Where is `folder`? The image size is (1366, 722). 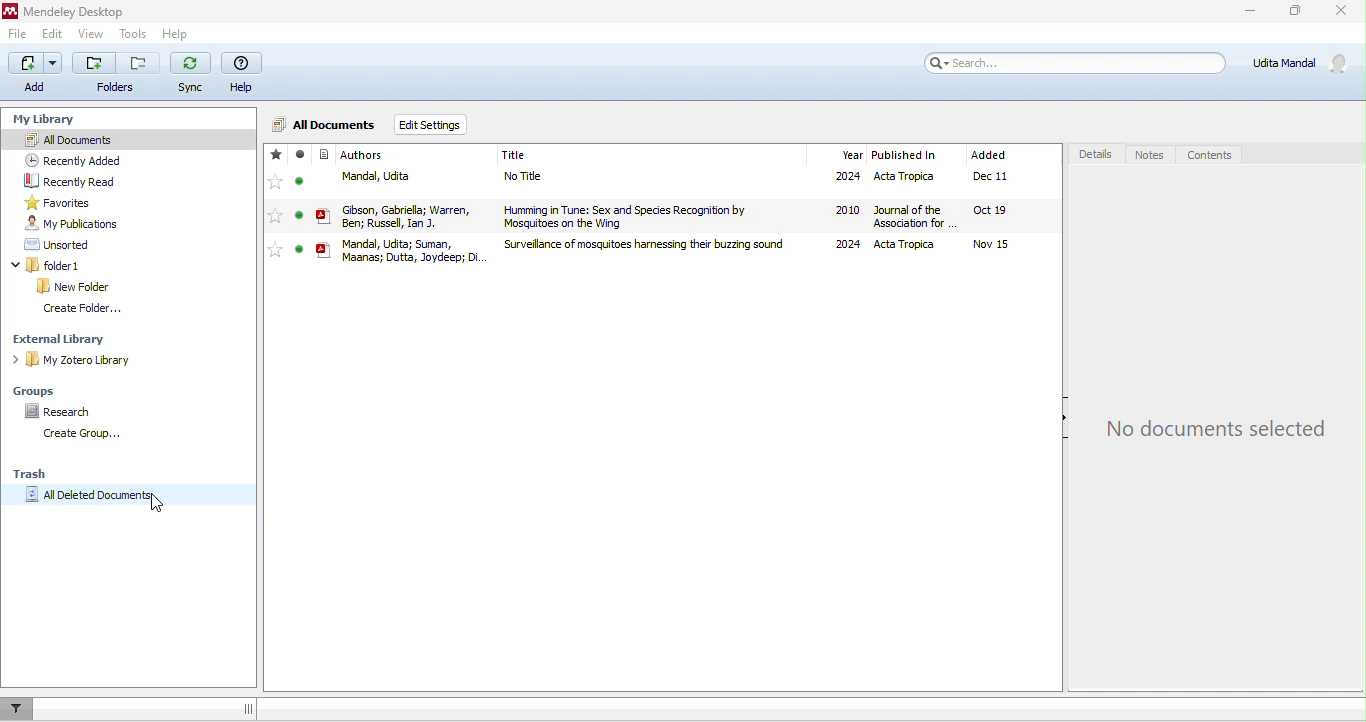
folder is located at coordinates (119, 73).